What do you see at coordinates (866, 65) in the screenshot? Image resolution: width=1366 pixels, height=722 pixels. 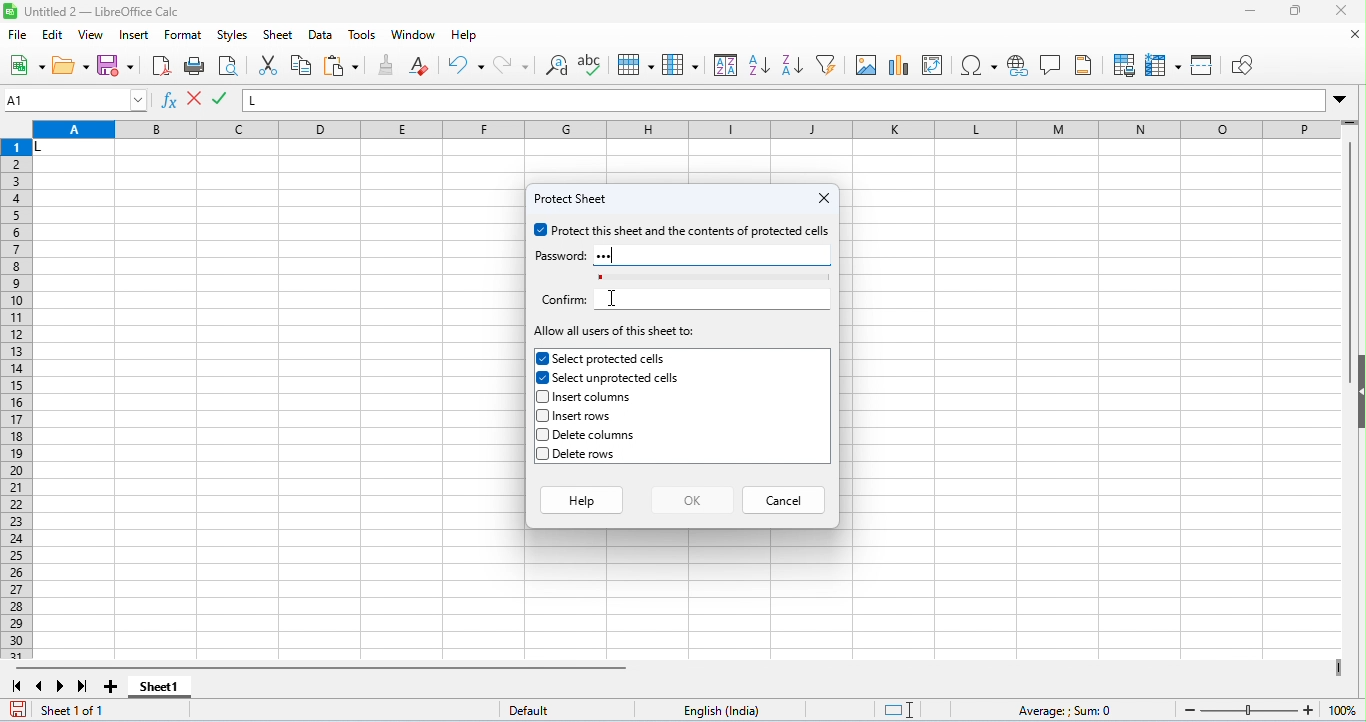 I see `insert image` at bounding box center [866, 65].